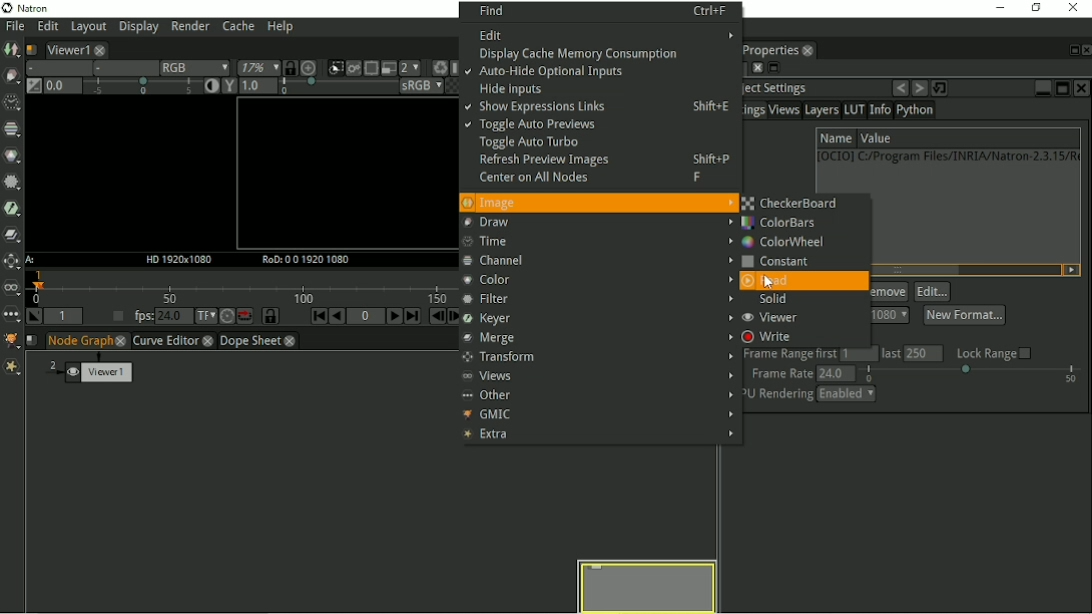  Describe the element at coordinates (334, 68) in the screenshot. I see `Clips the portion of the image` at that location.